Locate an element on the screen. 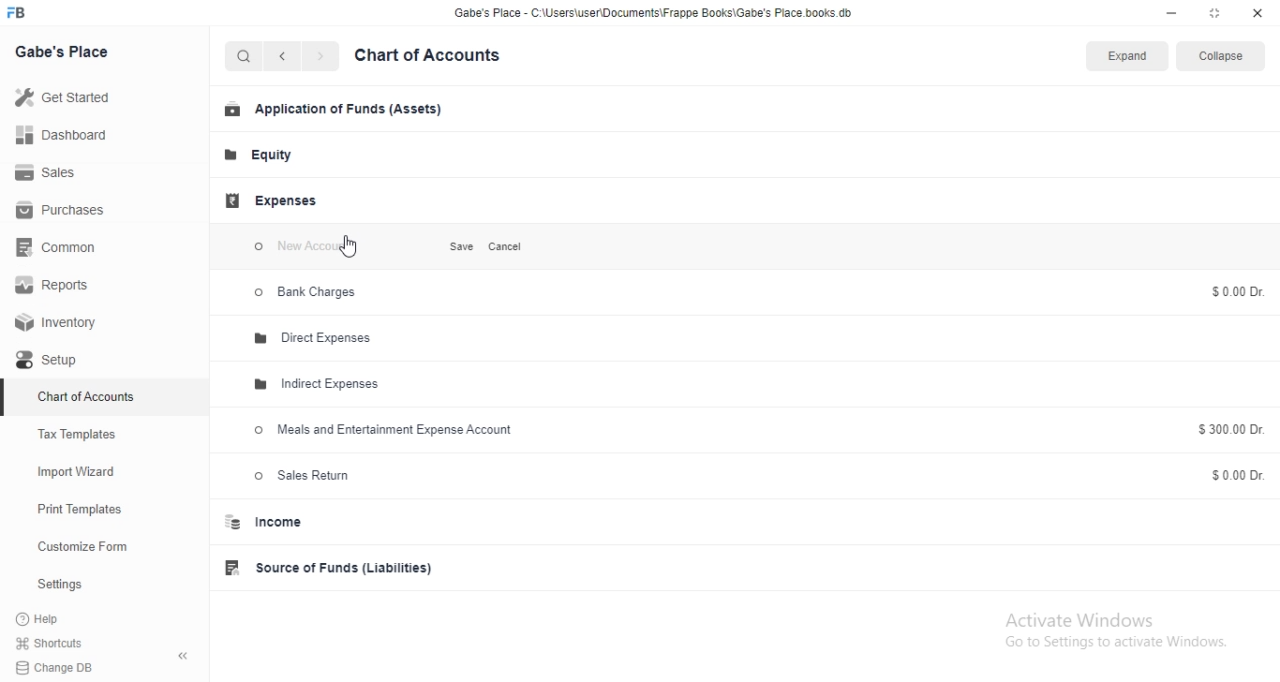 Image resolution: width=1280 pixels, height=682 pixels. Gabe's Place is located at coordinates (70, 57).